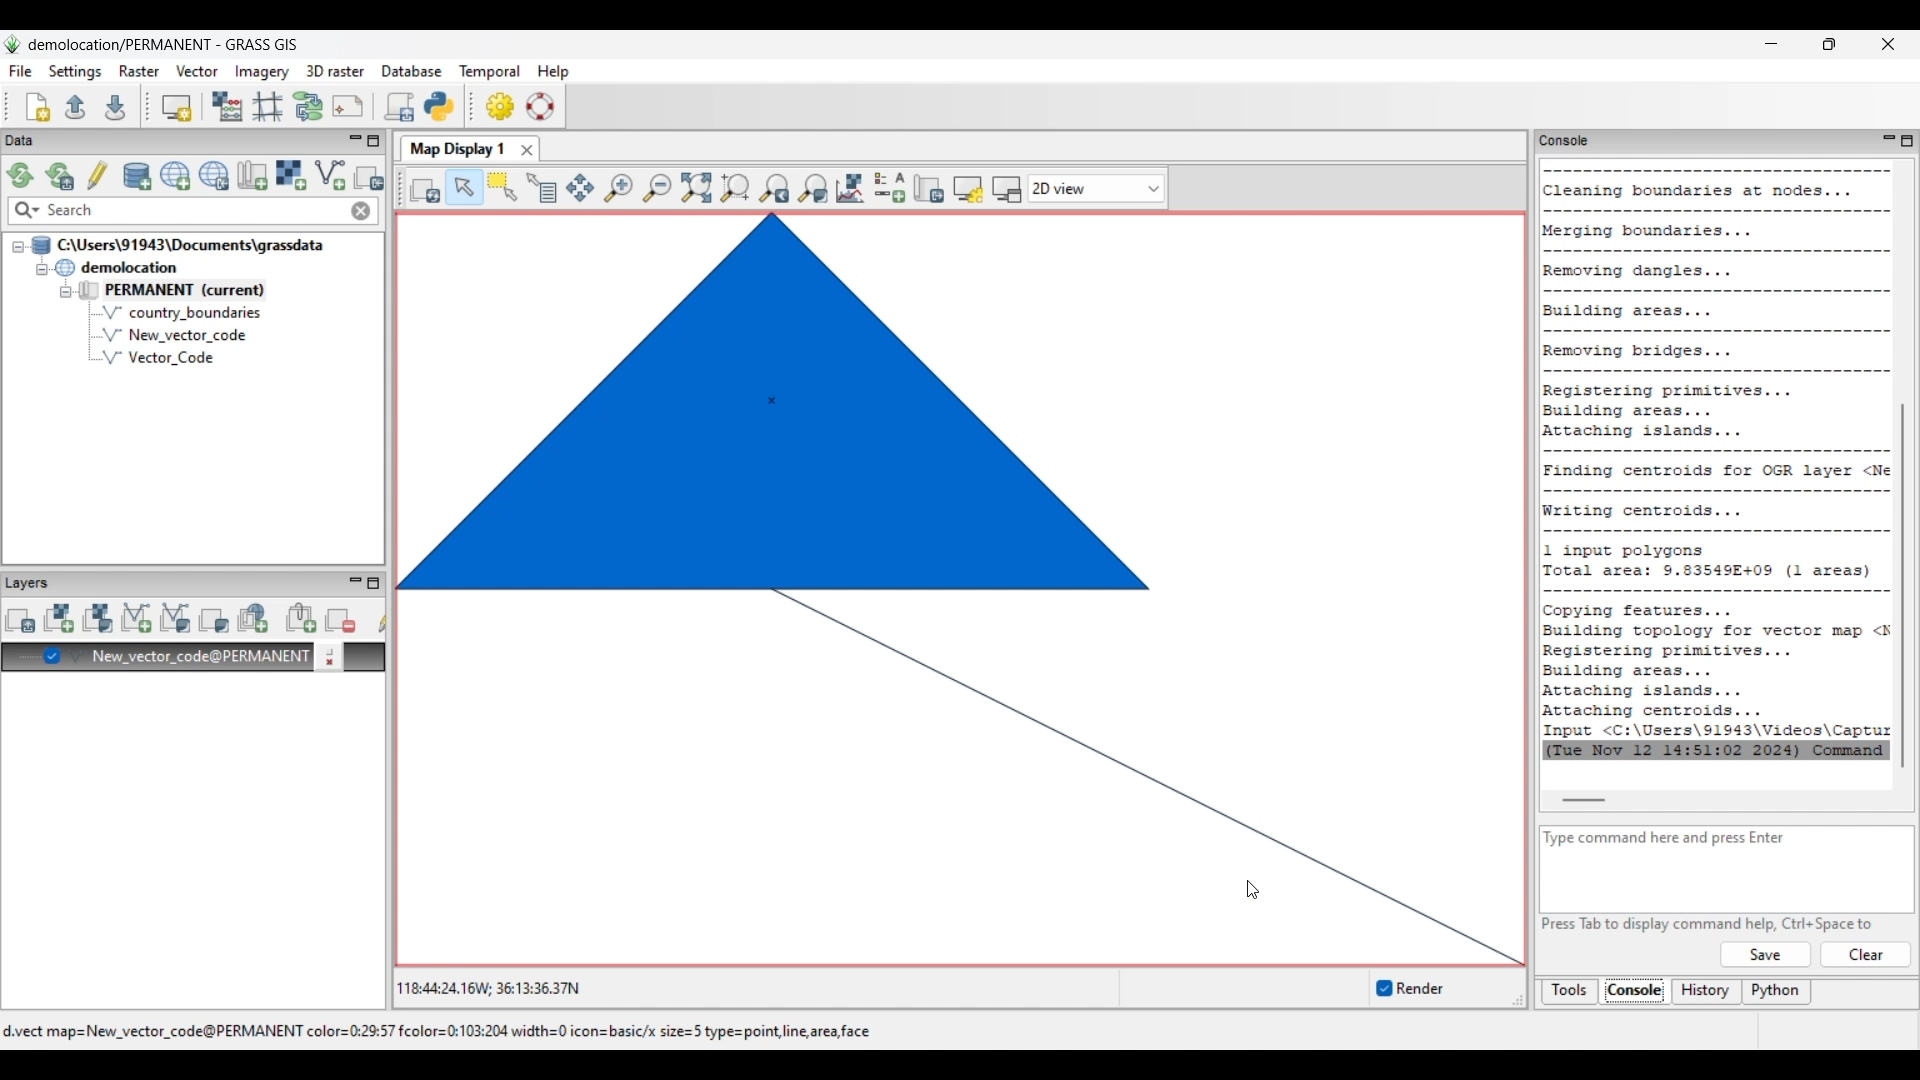  I want to click on Select another import option, so click(368, 177).